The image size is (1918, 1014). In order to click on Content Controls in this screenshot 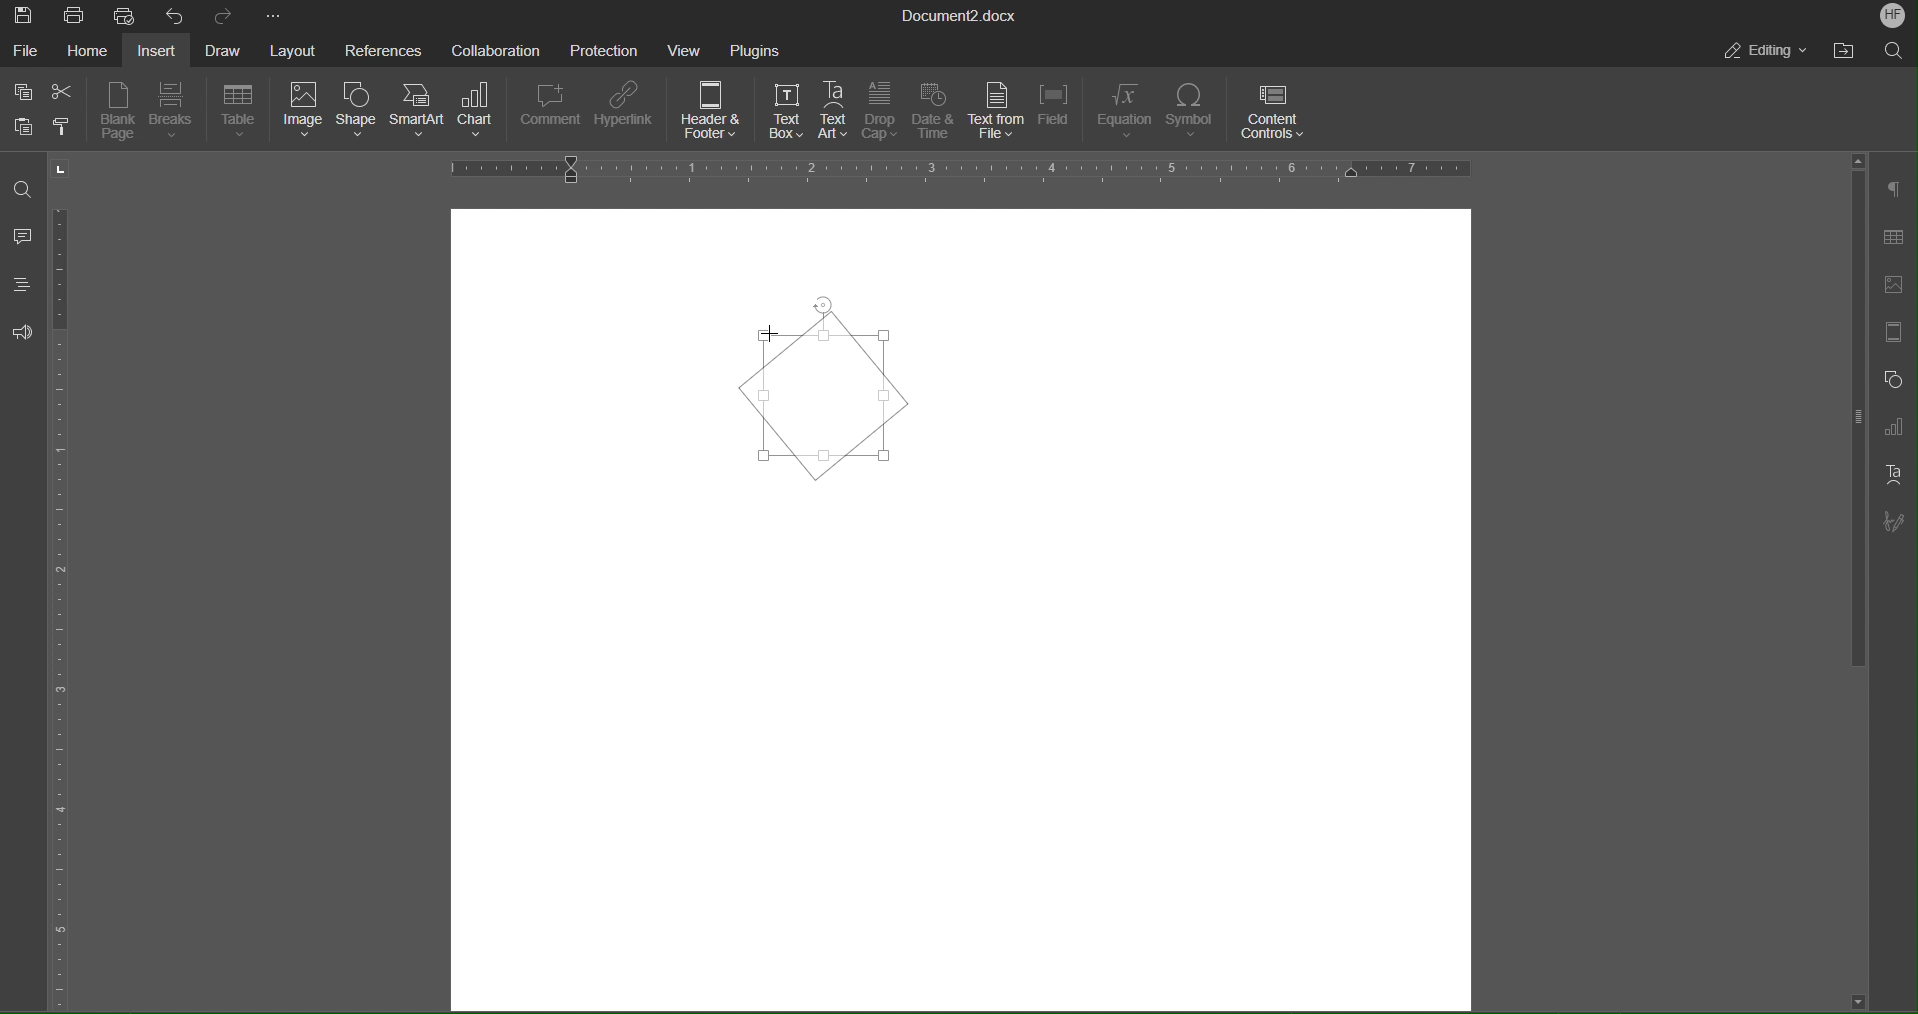, I will do `click(1275, 111)`.